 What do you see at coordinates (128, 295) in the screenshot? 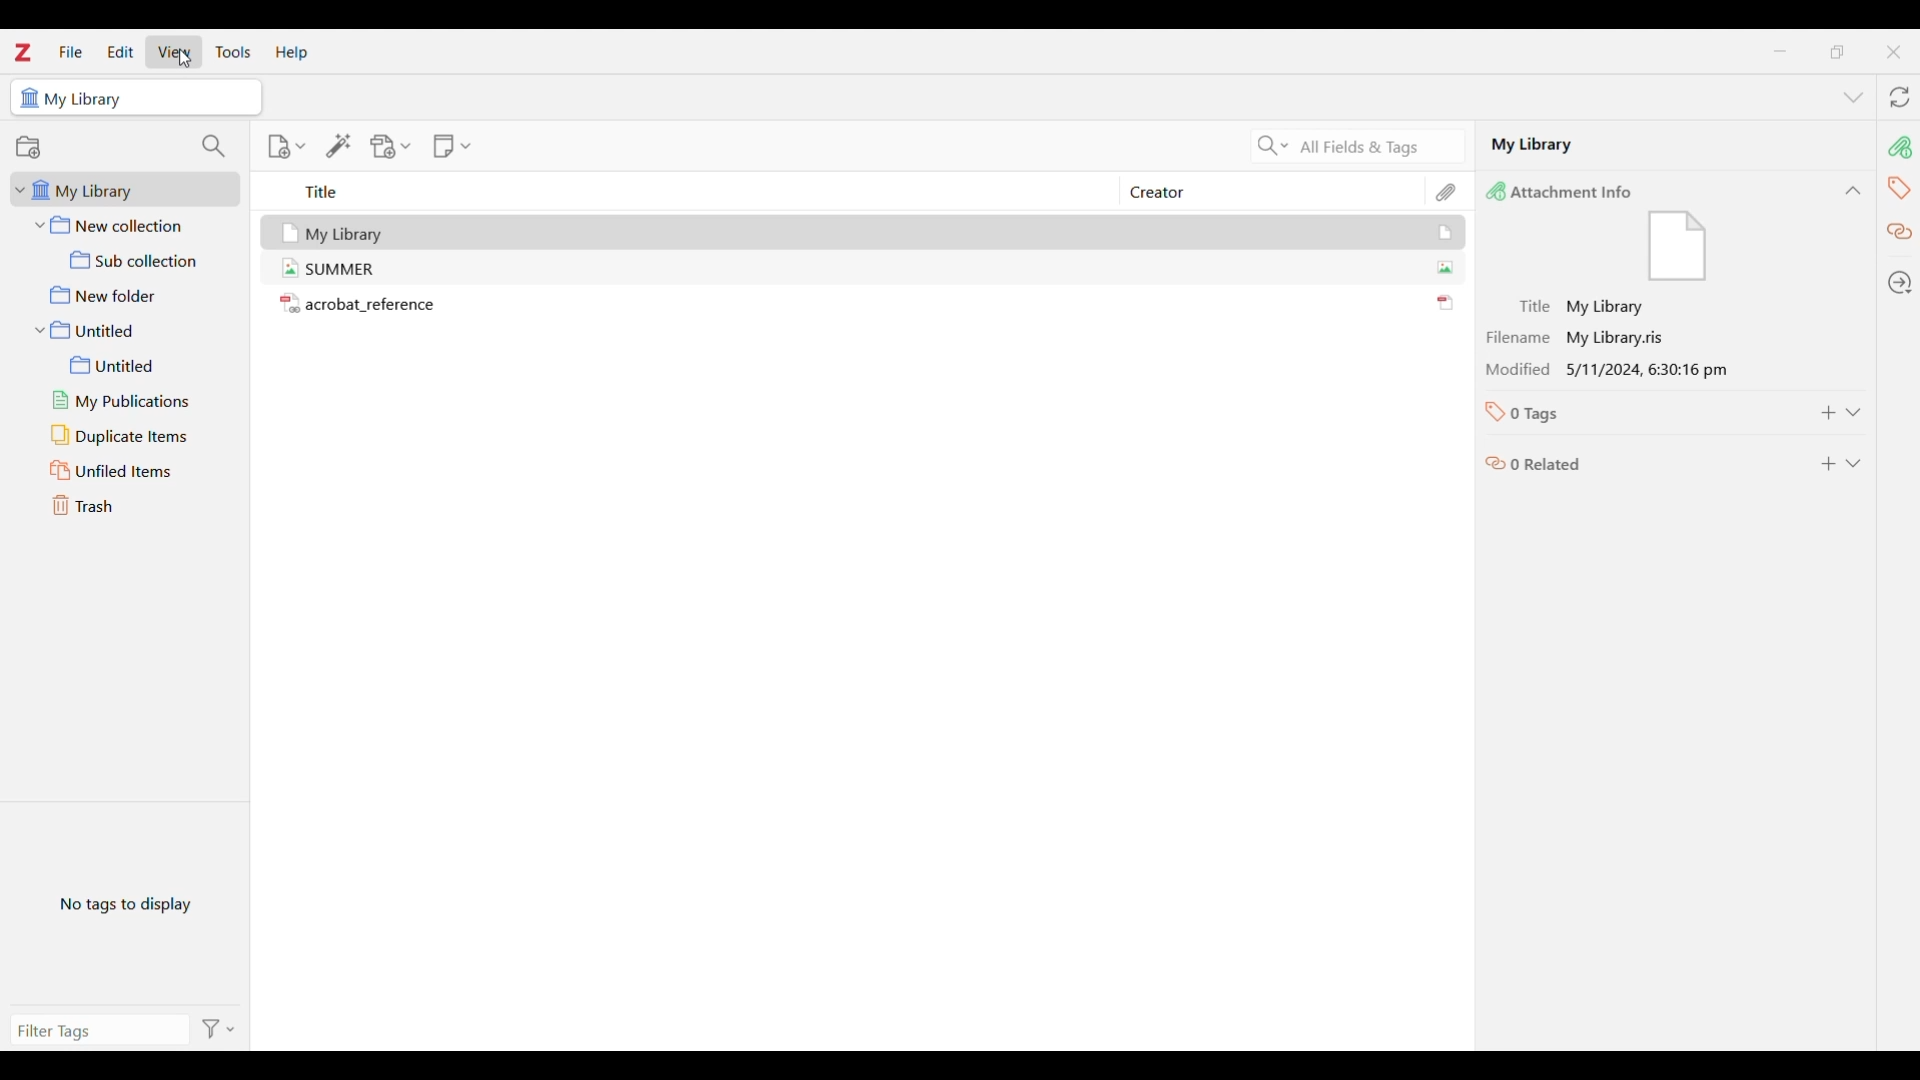
I see `New folder` at bounding box center [128, 295].